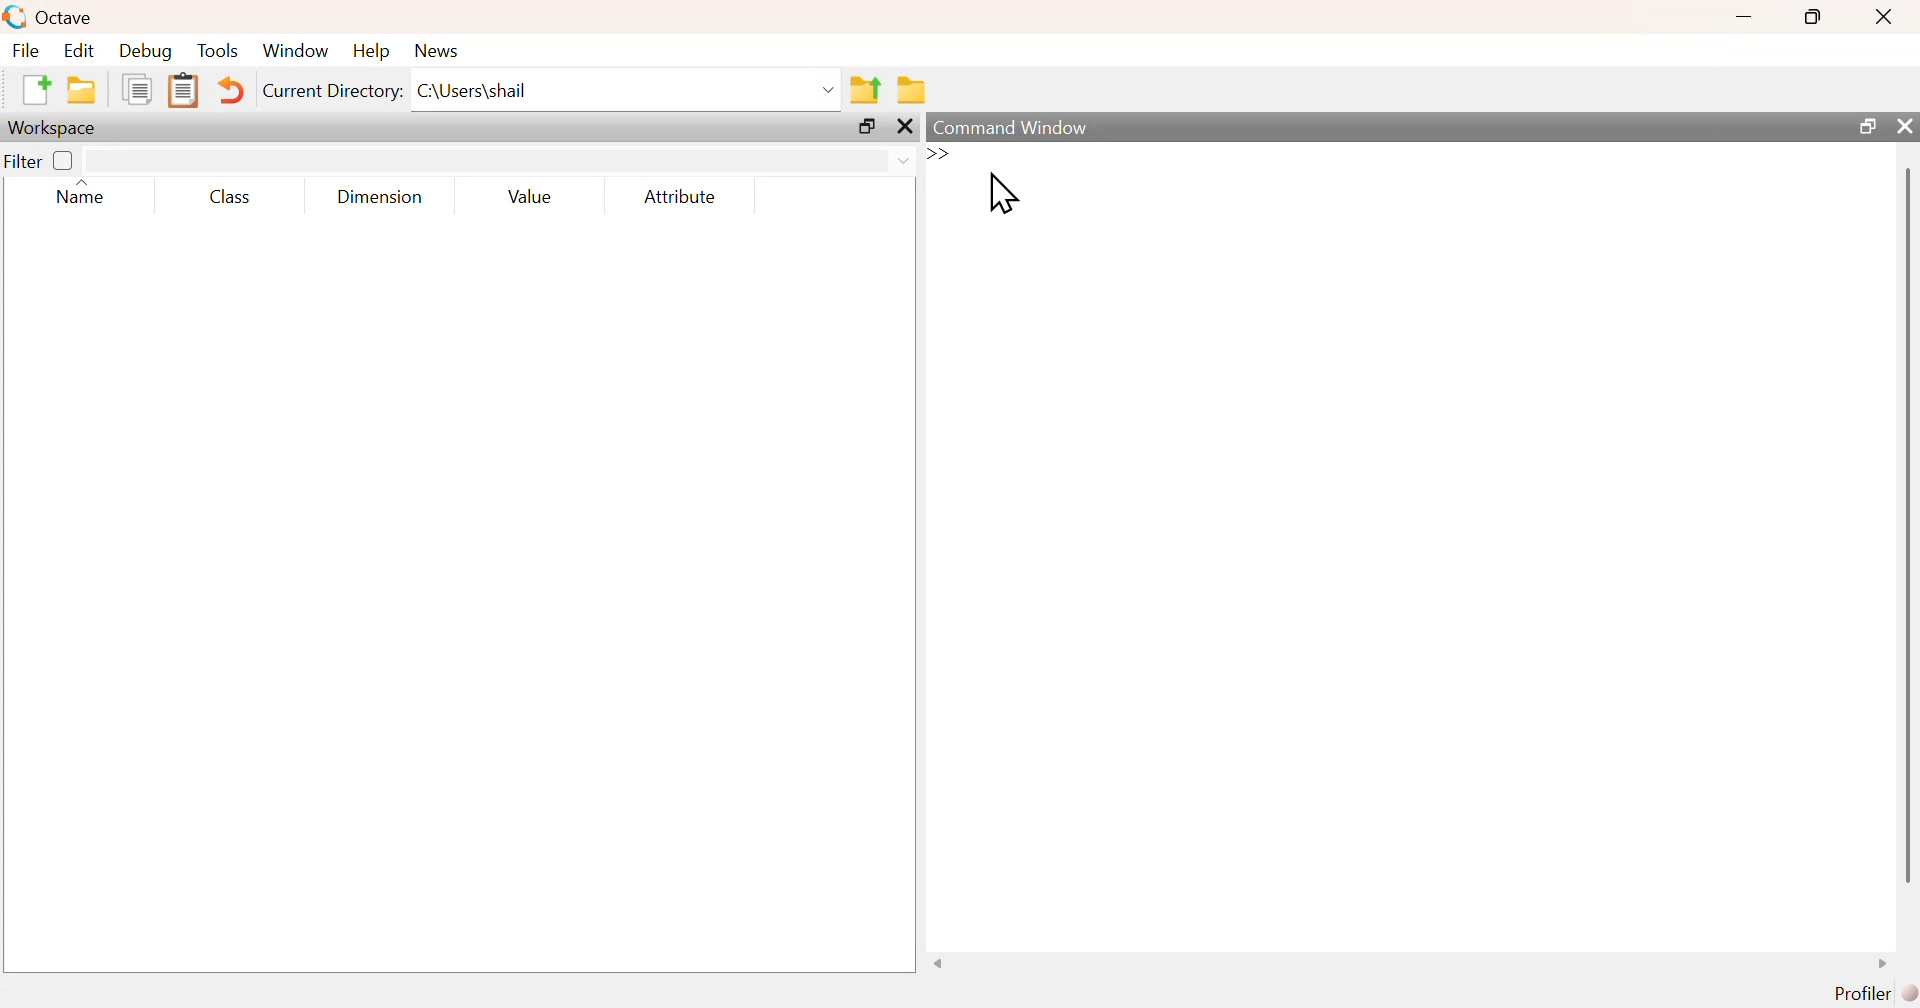  Describe the element at coordinates (219, 50) in the screenshot. I see `Tools` at that location.